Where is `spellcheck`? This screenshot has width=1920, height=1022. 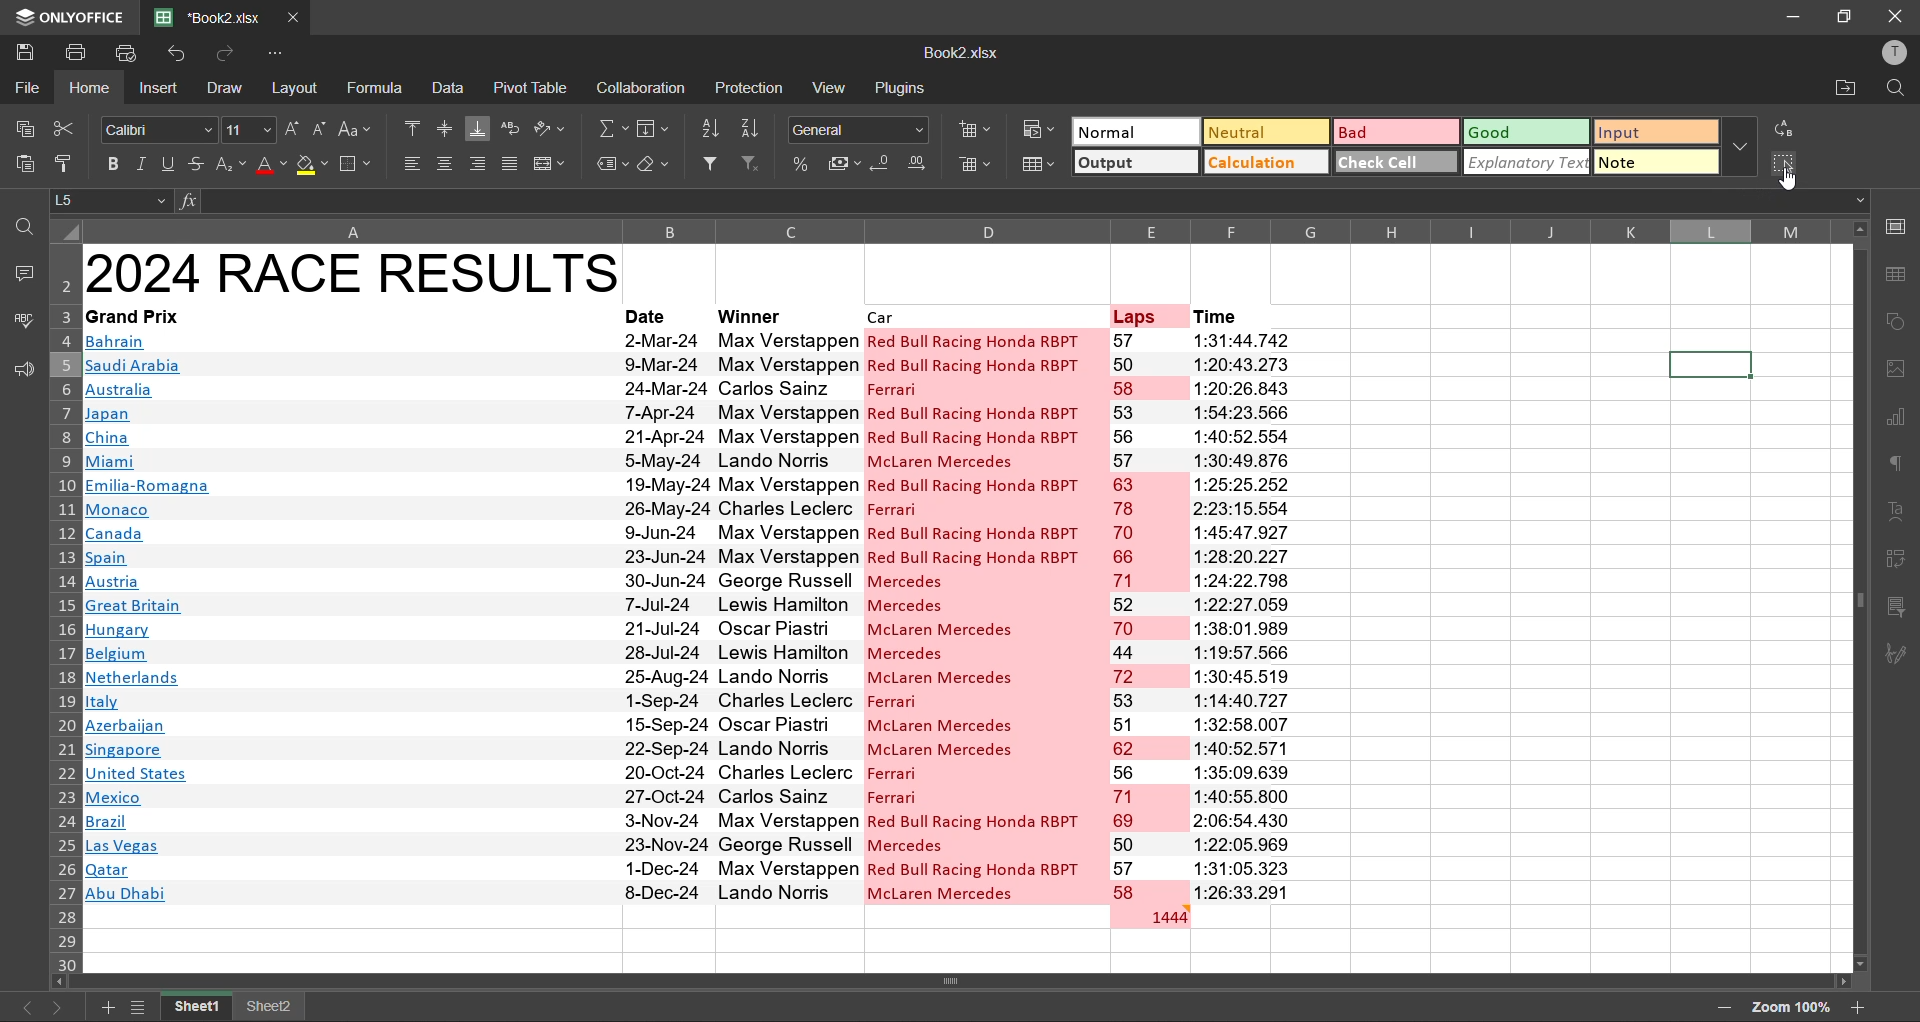 spellcheck is located at coordinates (20, 323).